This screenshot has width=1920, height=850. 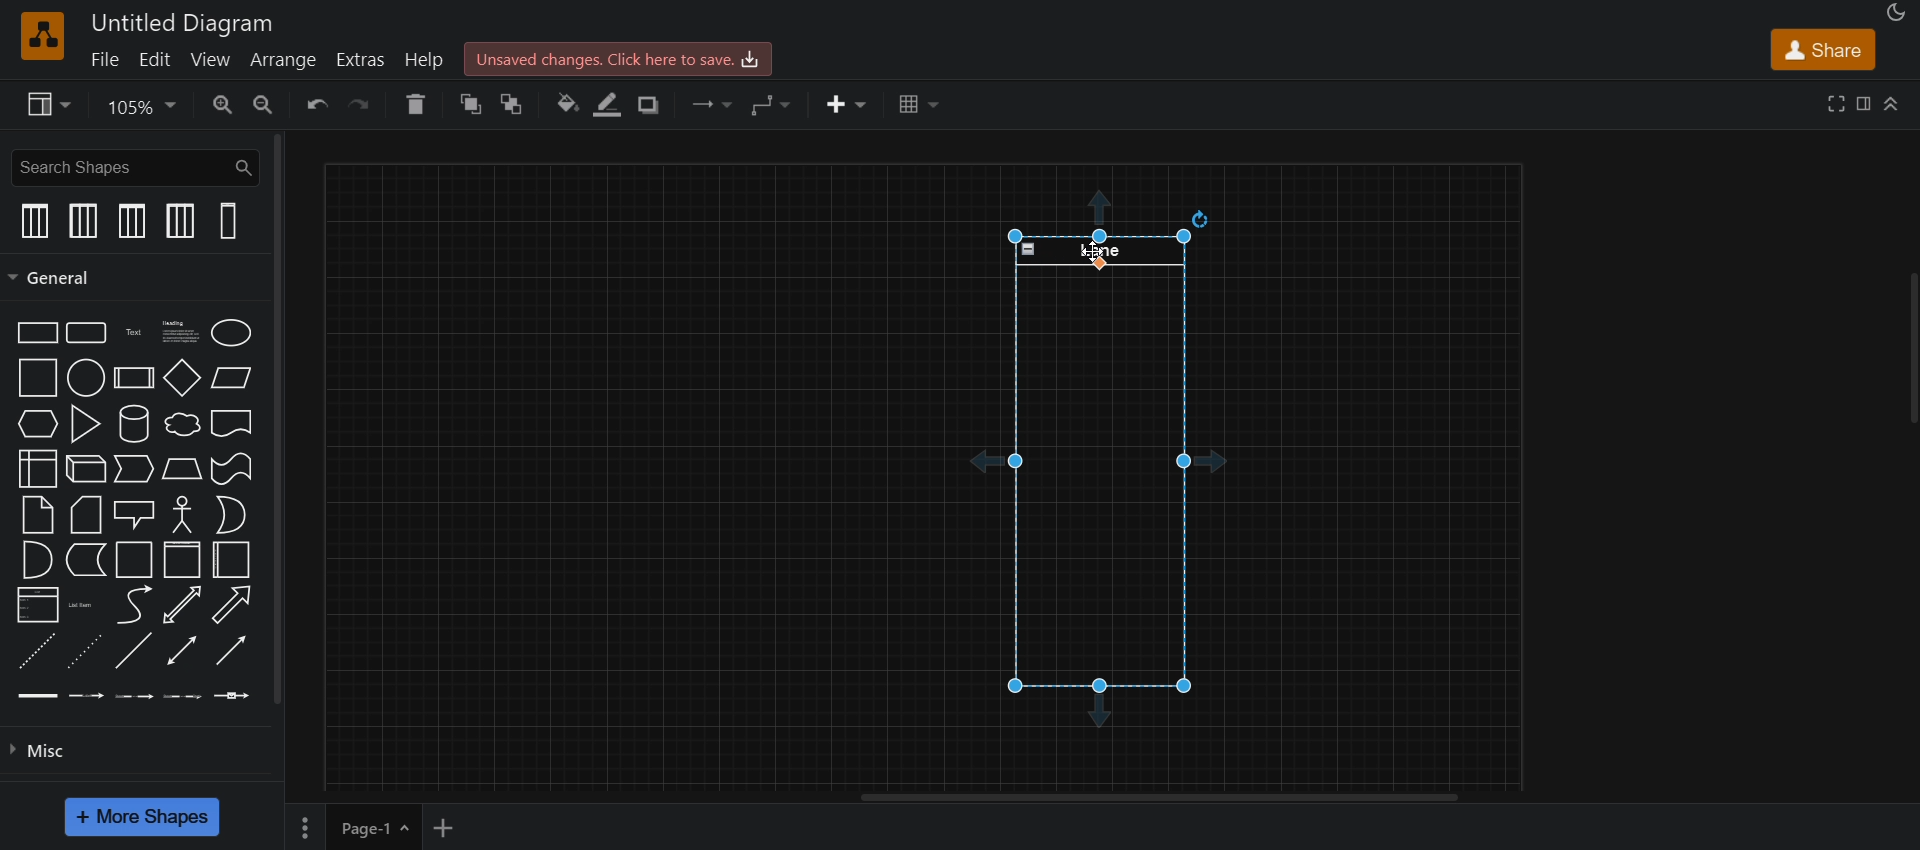 What do you see at coordinates (516, 106) in the screenshot?
I see `to back` at bounding box center [516, 106].